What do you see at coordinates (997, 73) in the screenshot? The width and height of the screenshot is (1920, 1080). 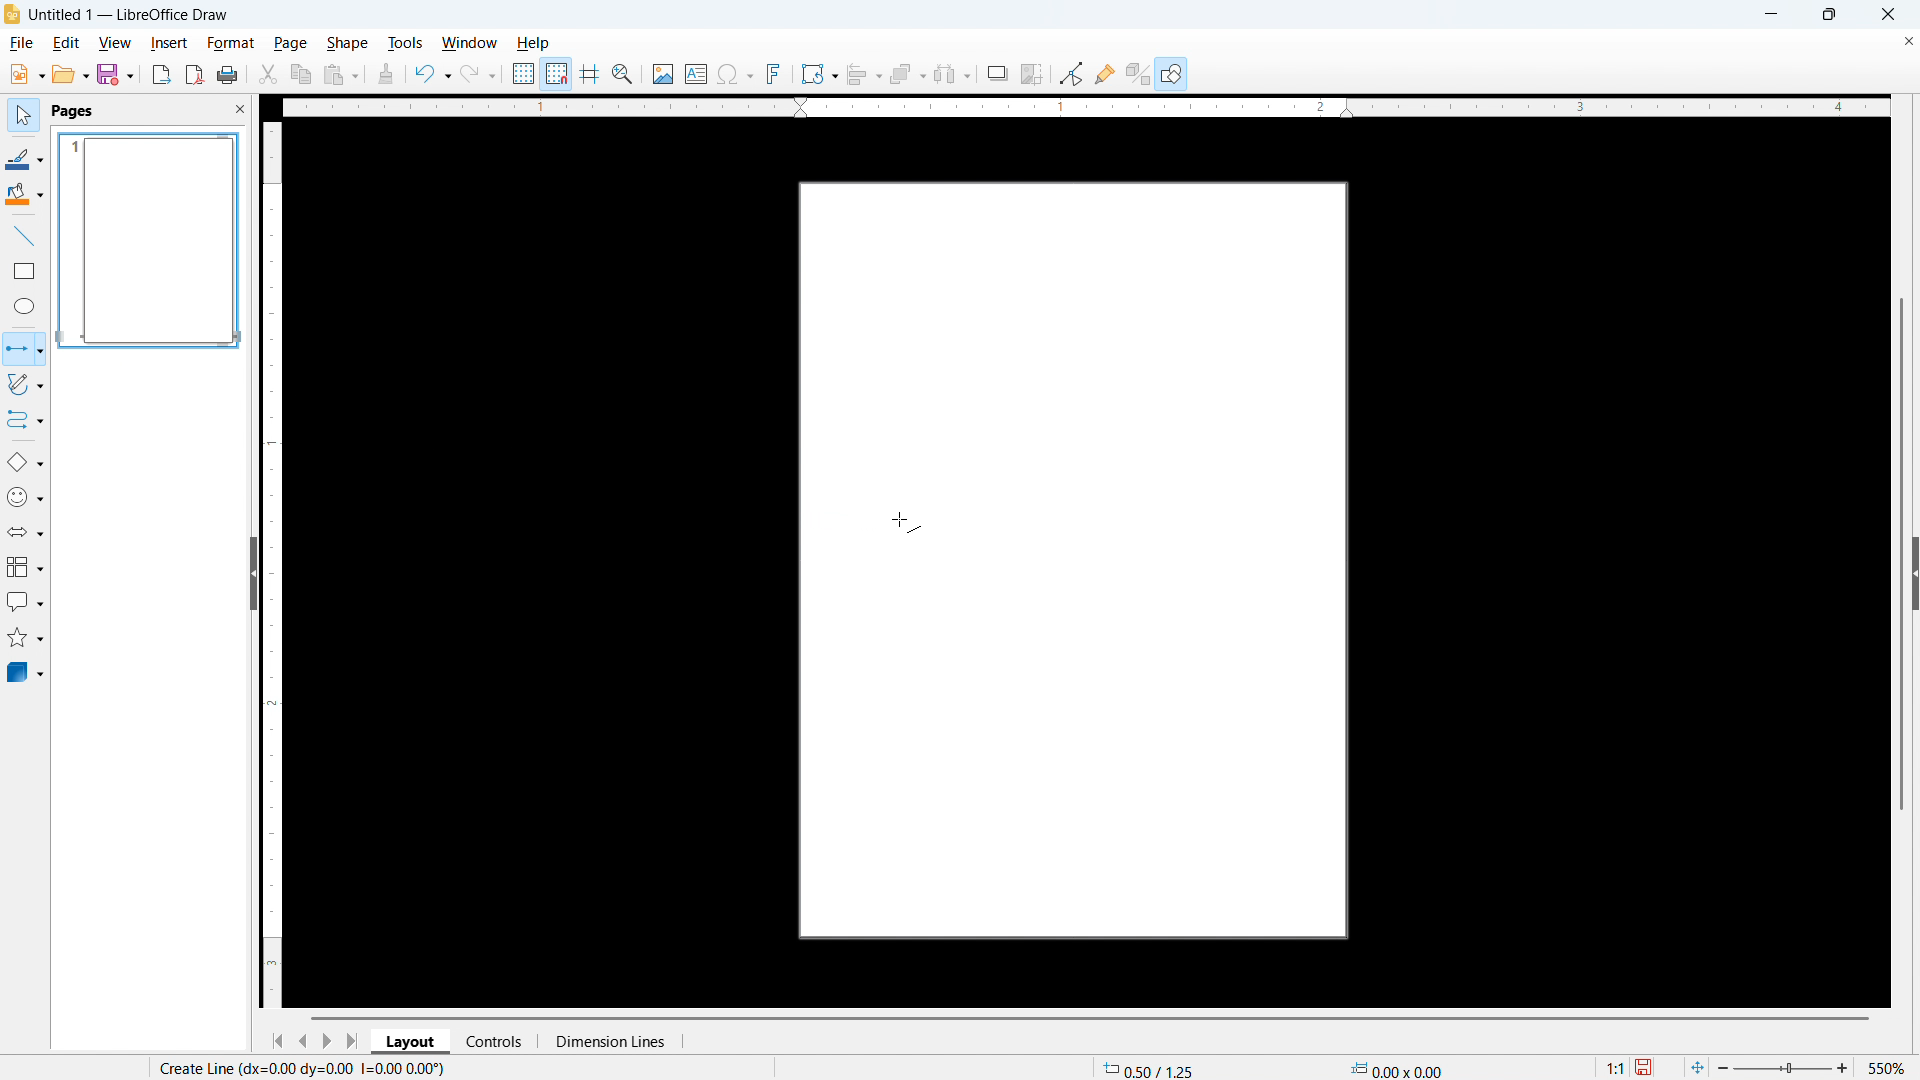 I see `Shadow ` at bounding box center [997, 73].